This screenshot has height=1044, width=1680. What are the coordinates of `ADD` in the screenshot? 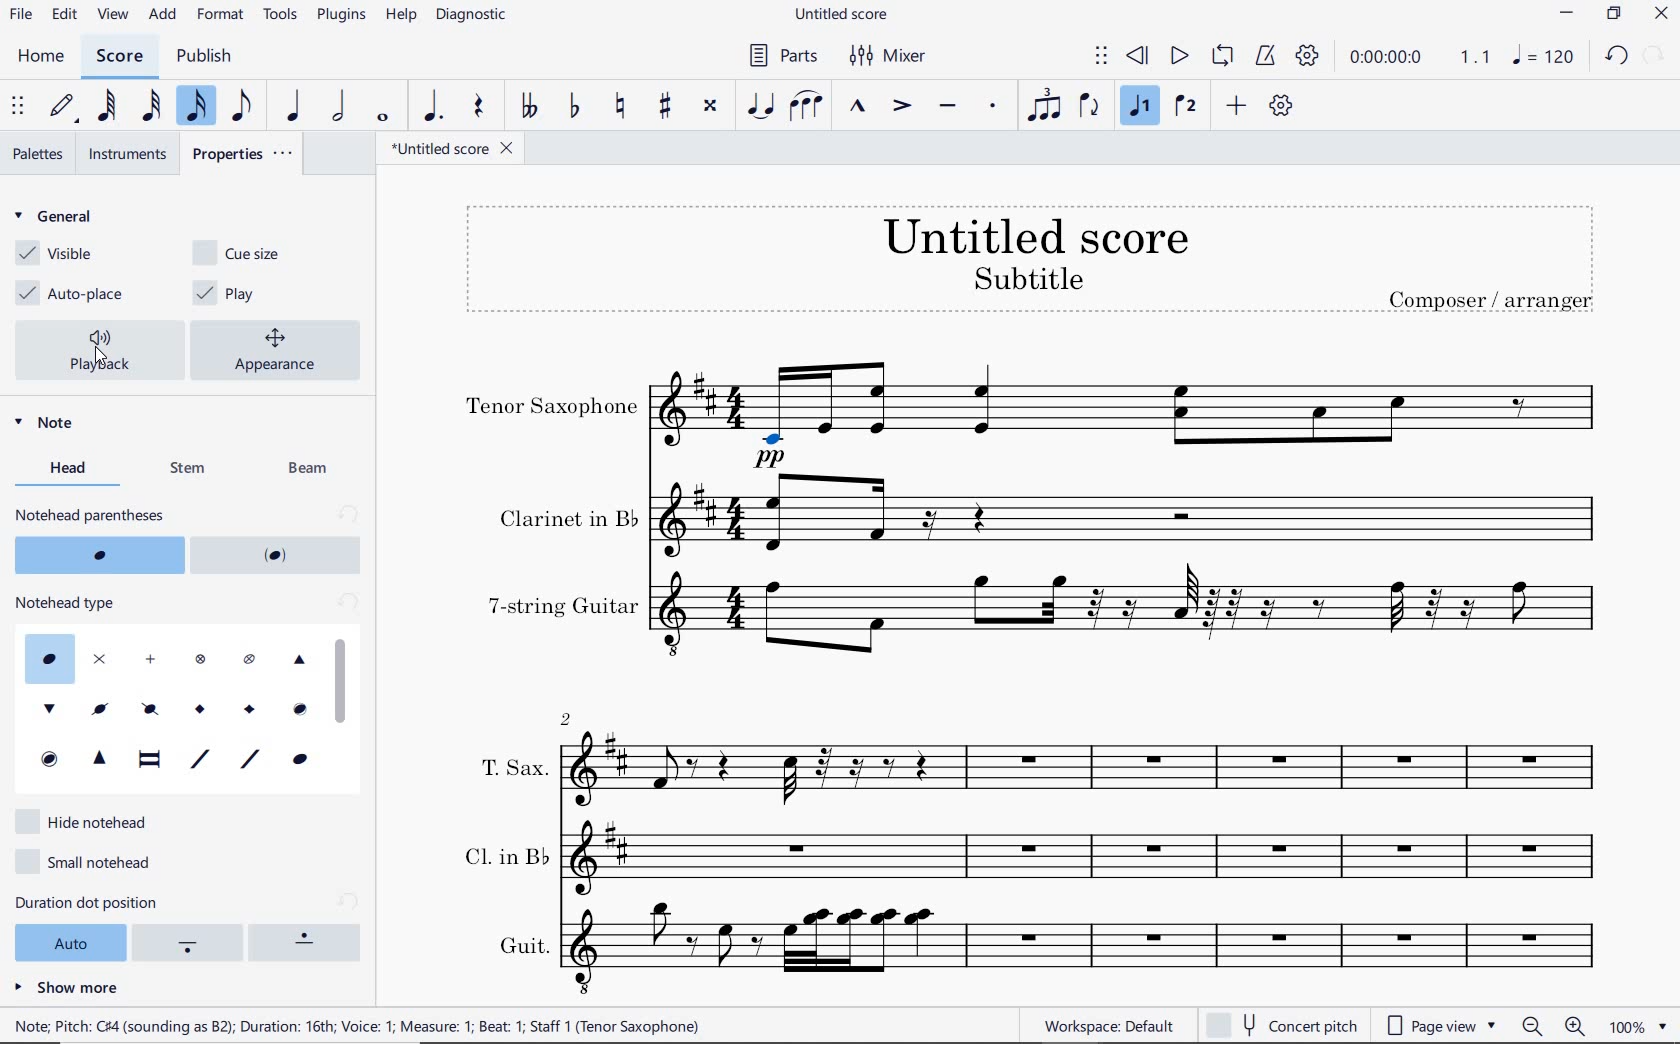 It's located at (1237, 103).